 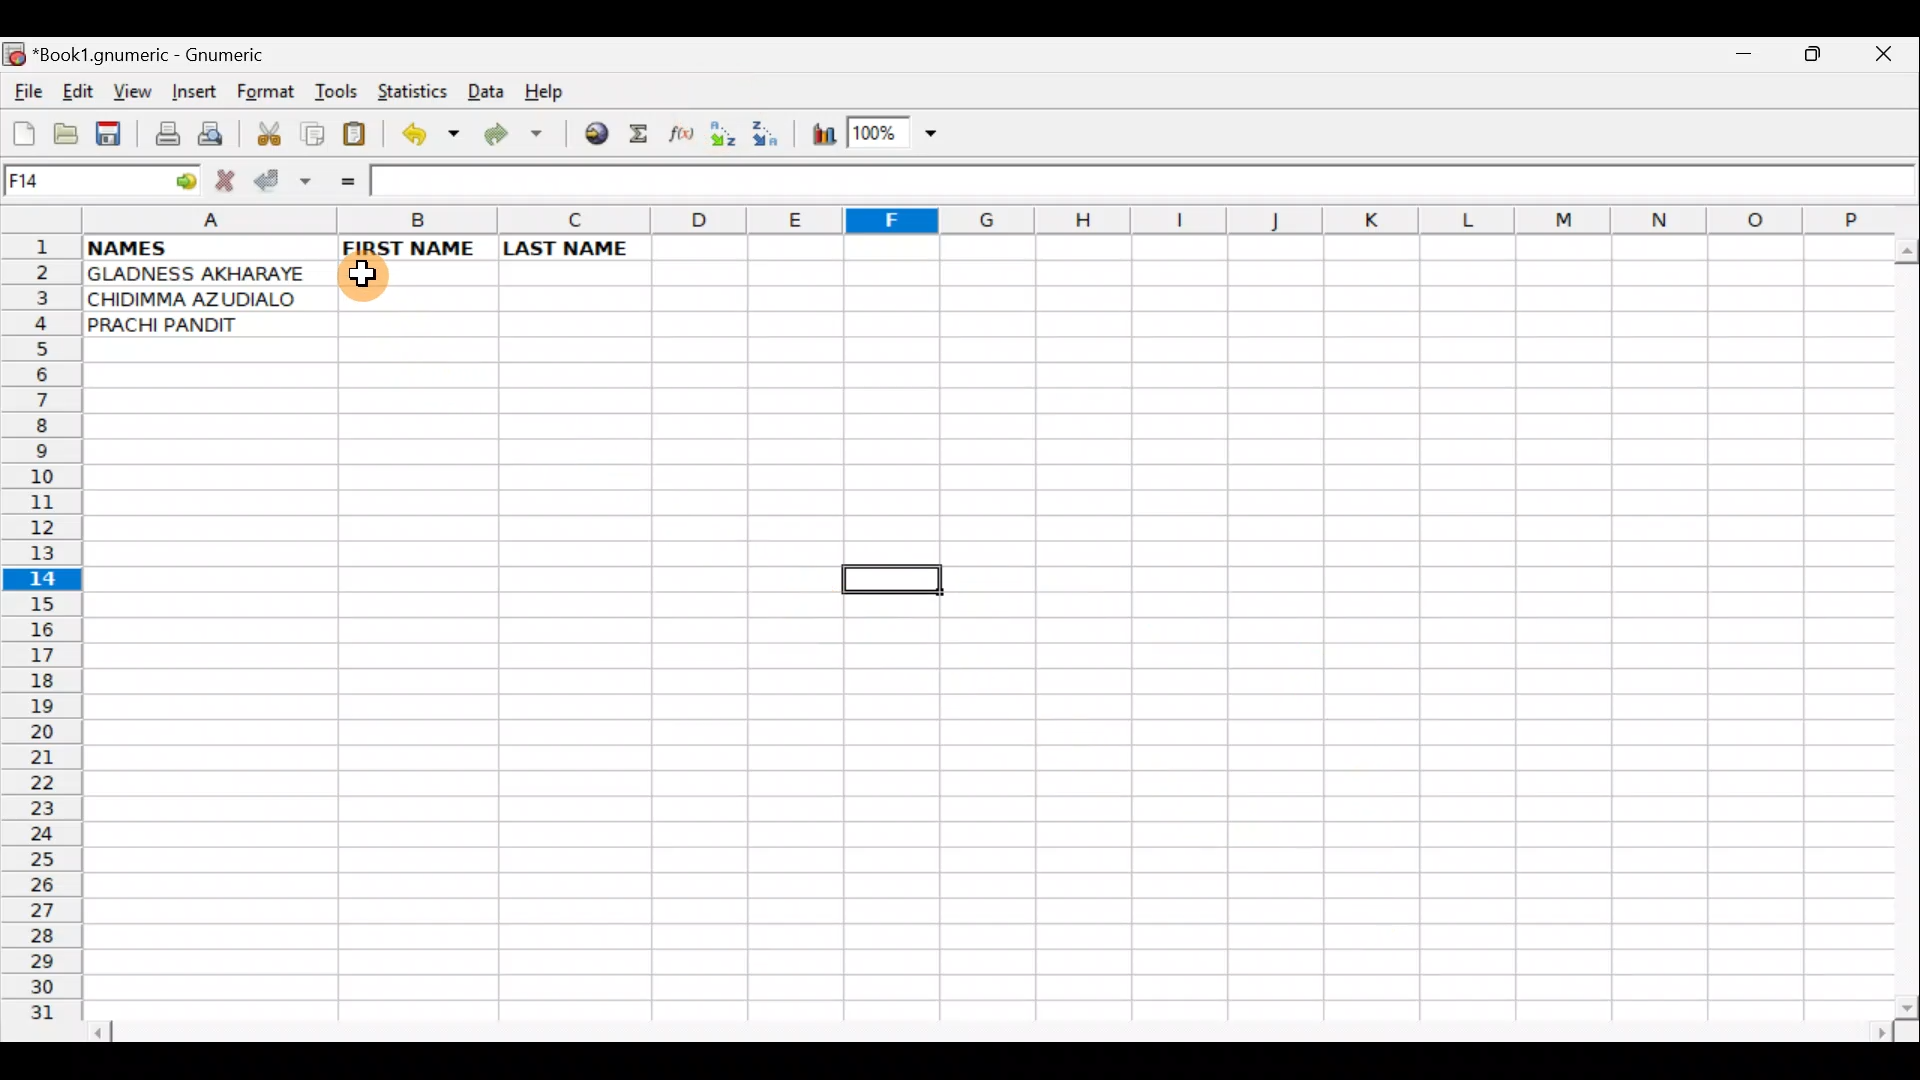 I want to click on Sort Ascending order, so click(x=729, y=138).